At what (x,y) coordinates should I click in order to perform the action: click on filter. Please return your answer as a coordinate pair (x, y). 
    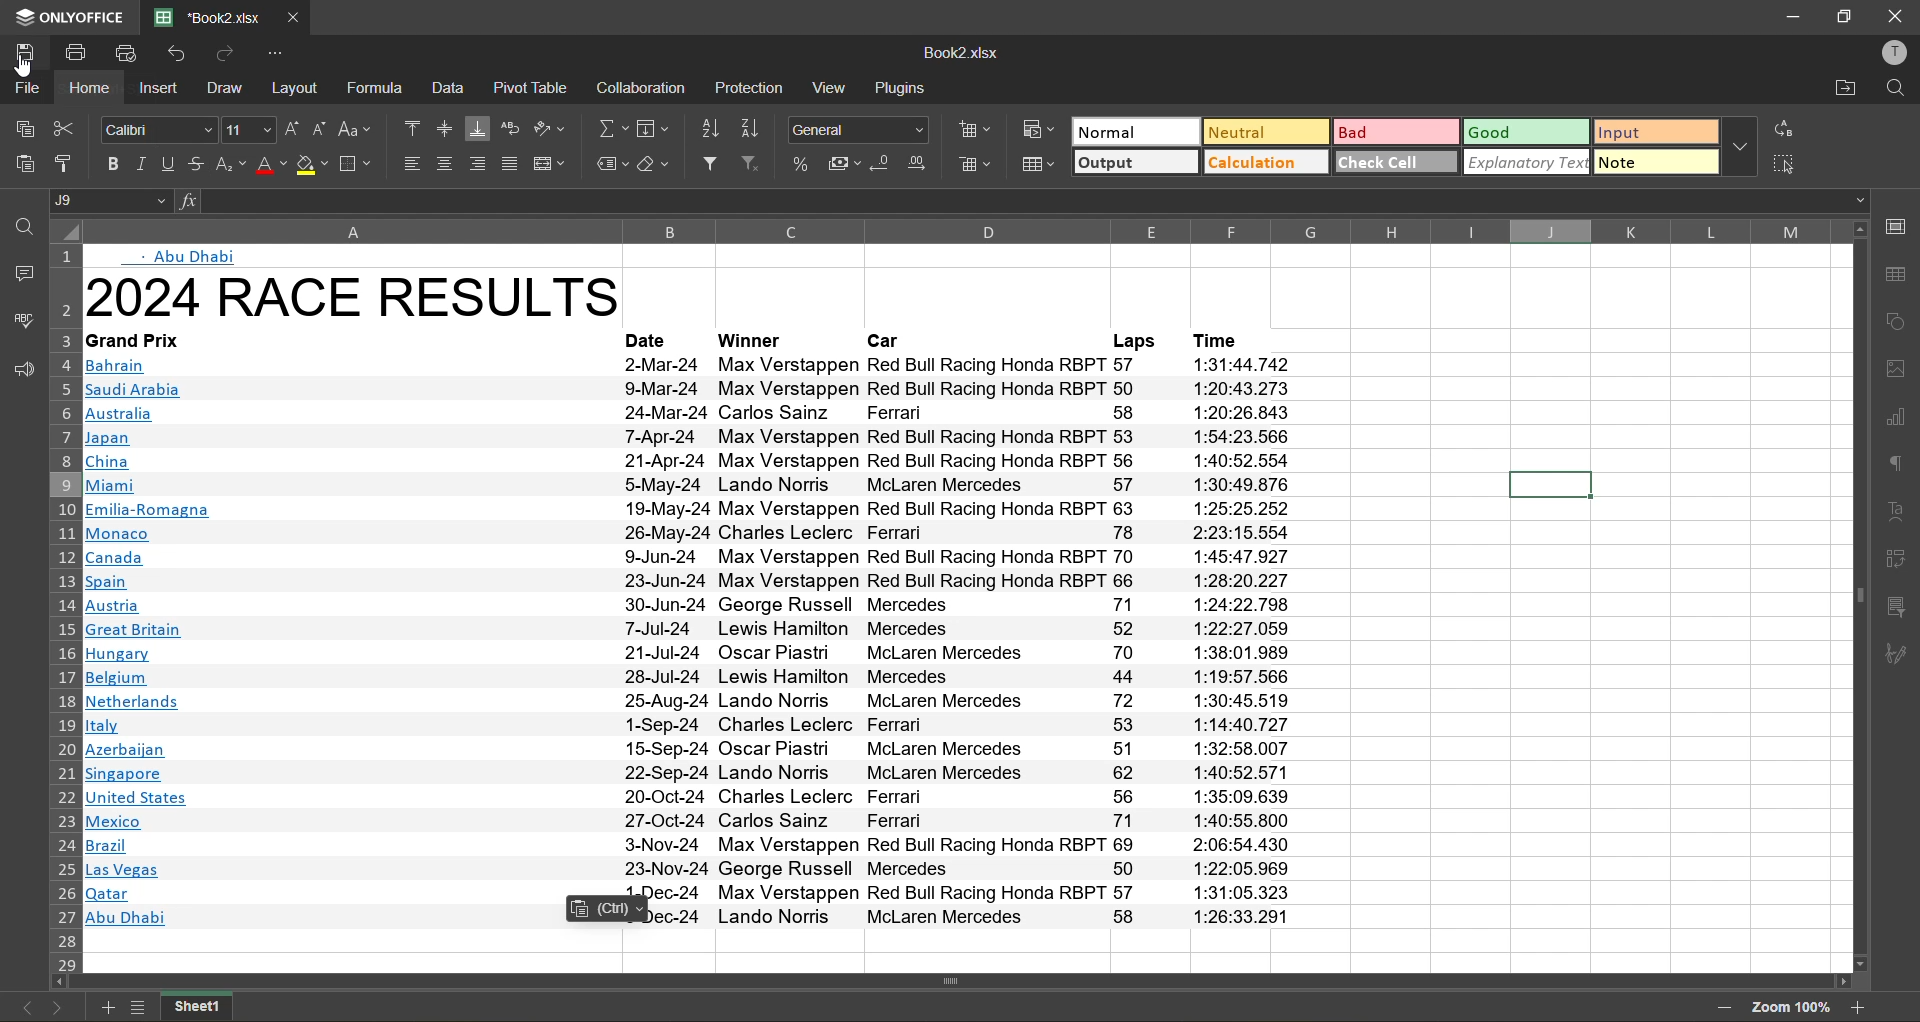
    Looking at the image, I should click on (706, 164).